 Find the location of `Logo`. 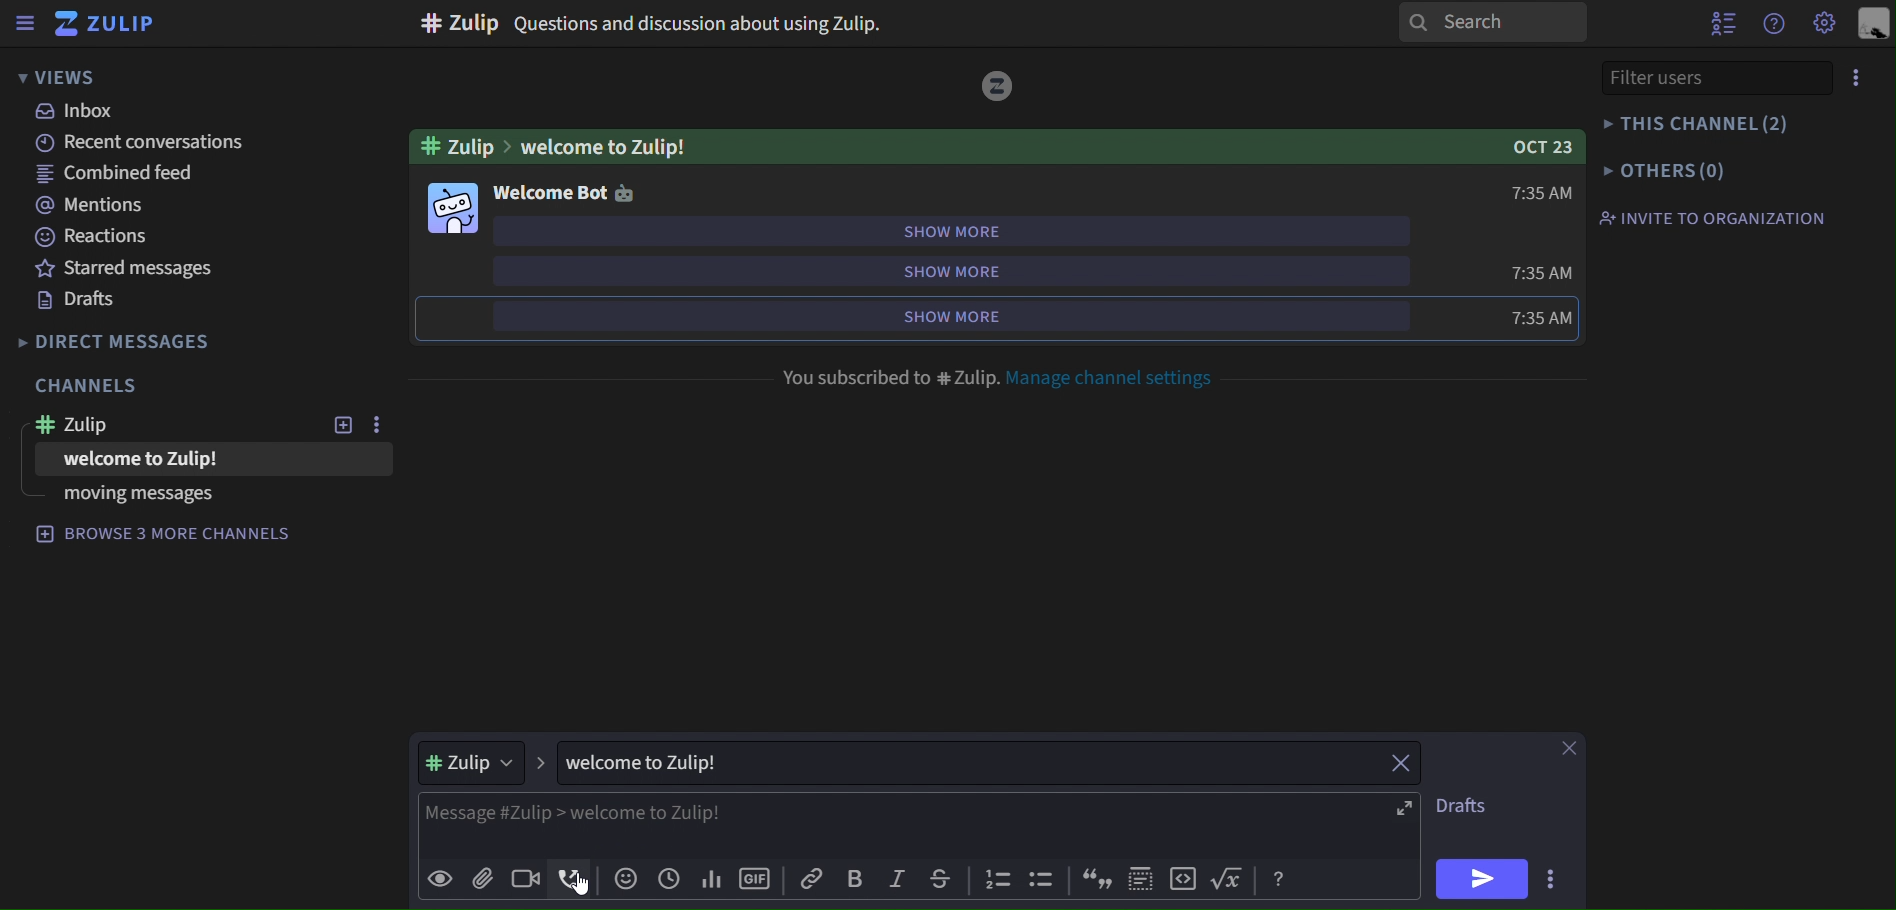

Logo is located at coordinates (1001, 87).